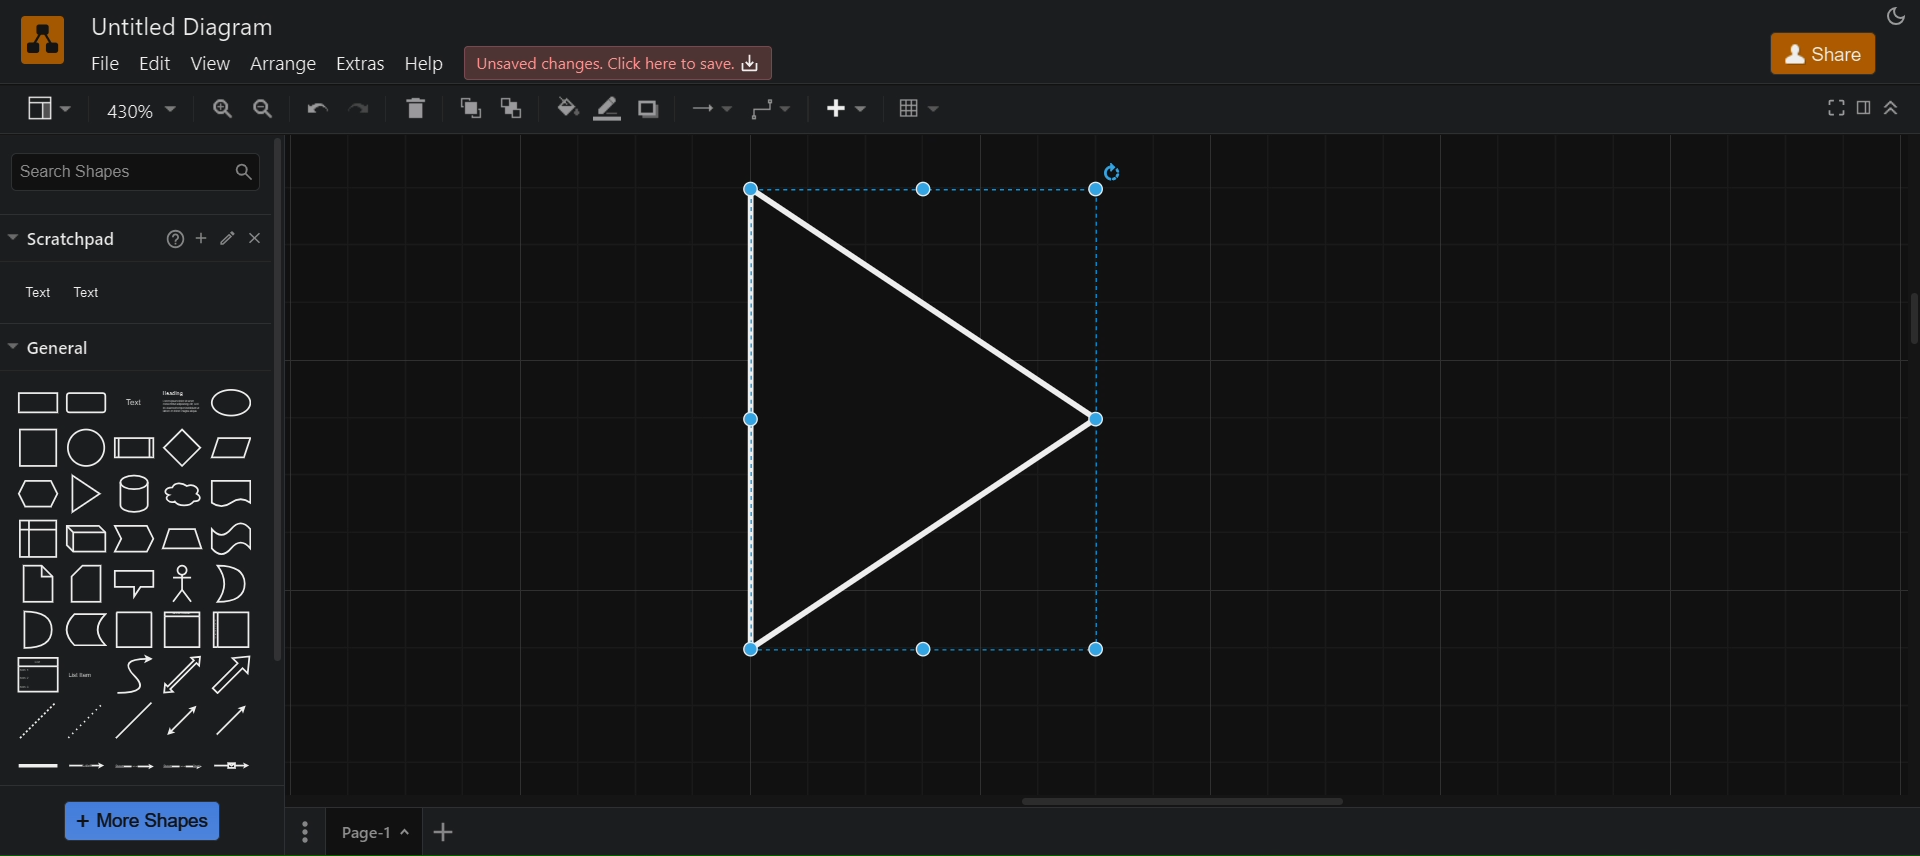 This screenshot has height=856, width=1920. What do you see at coordinates (222, 109) in the screenshot?
I see `zoom in` at bounding box center [222, 109].